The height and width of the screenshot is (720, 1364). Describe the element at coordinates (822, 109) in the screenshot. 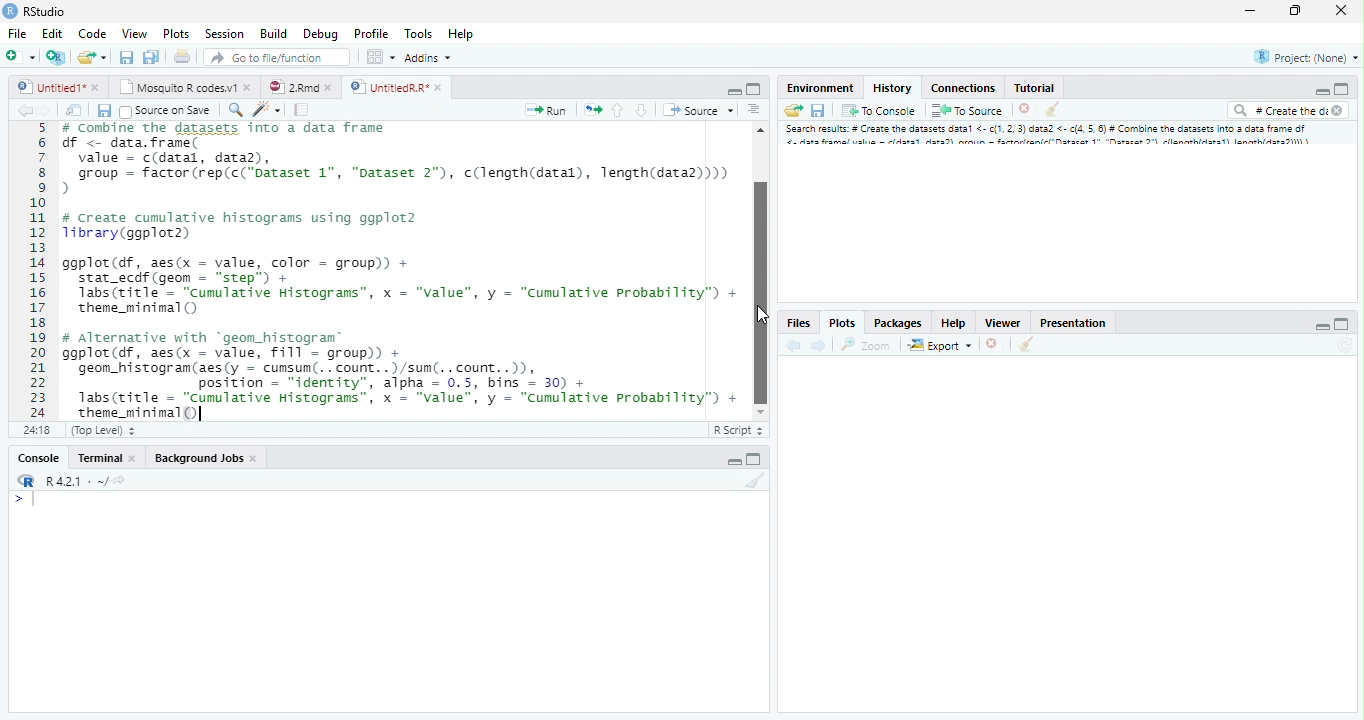

I see `Save` at that location.